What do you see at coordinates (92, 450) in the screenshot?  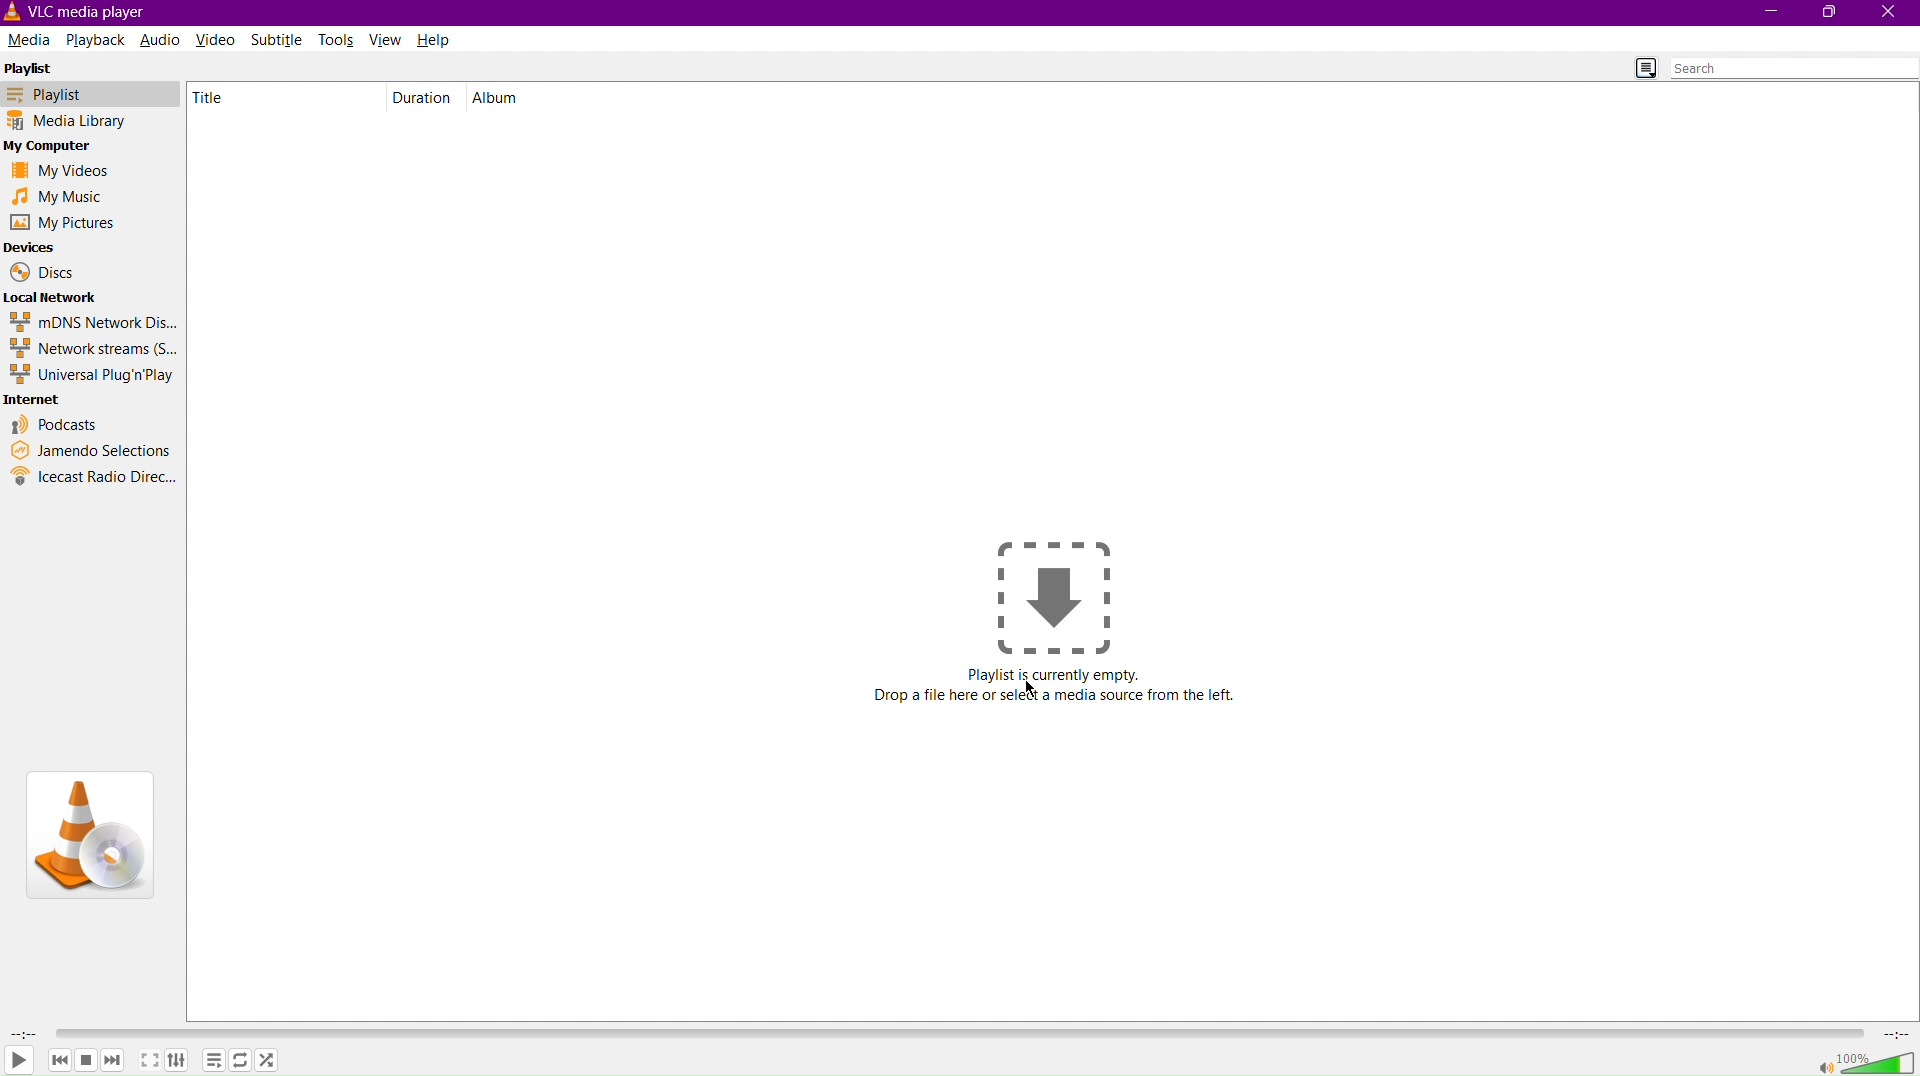 I see `Jamendo Selections` at bounding box center [92, 450].